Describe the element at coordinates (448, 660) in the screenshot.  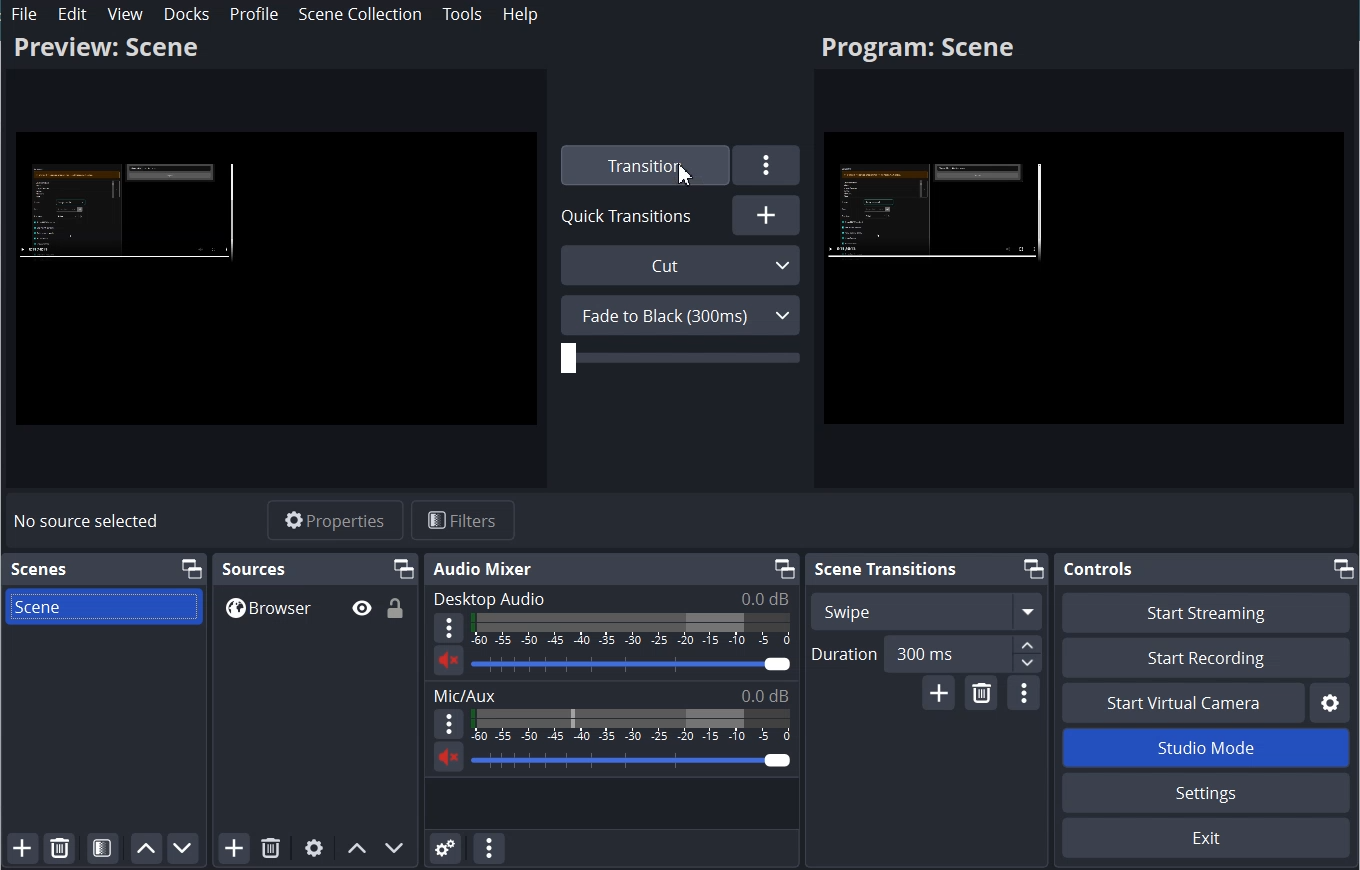
I see `Sound` at that location.